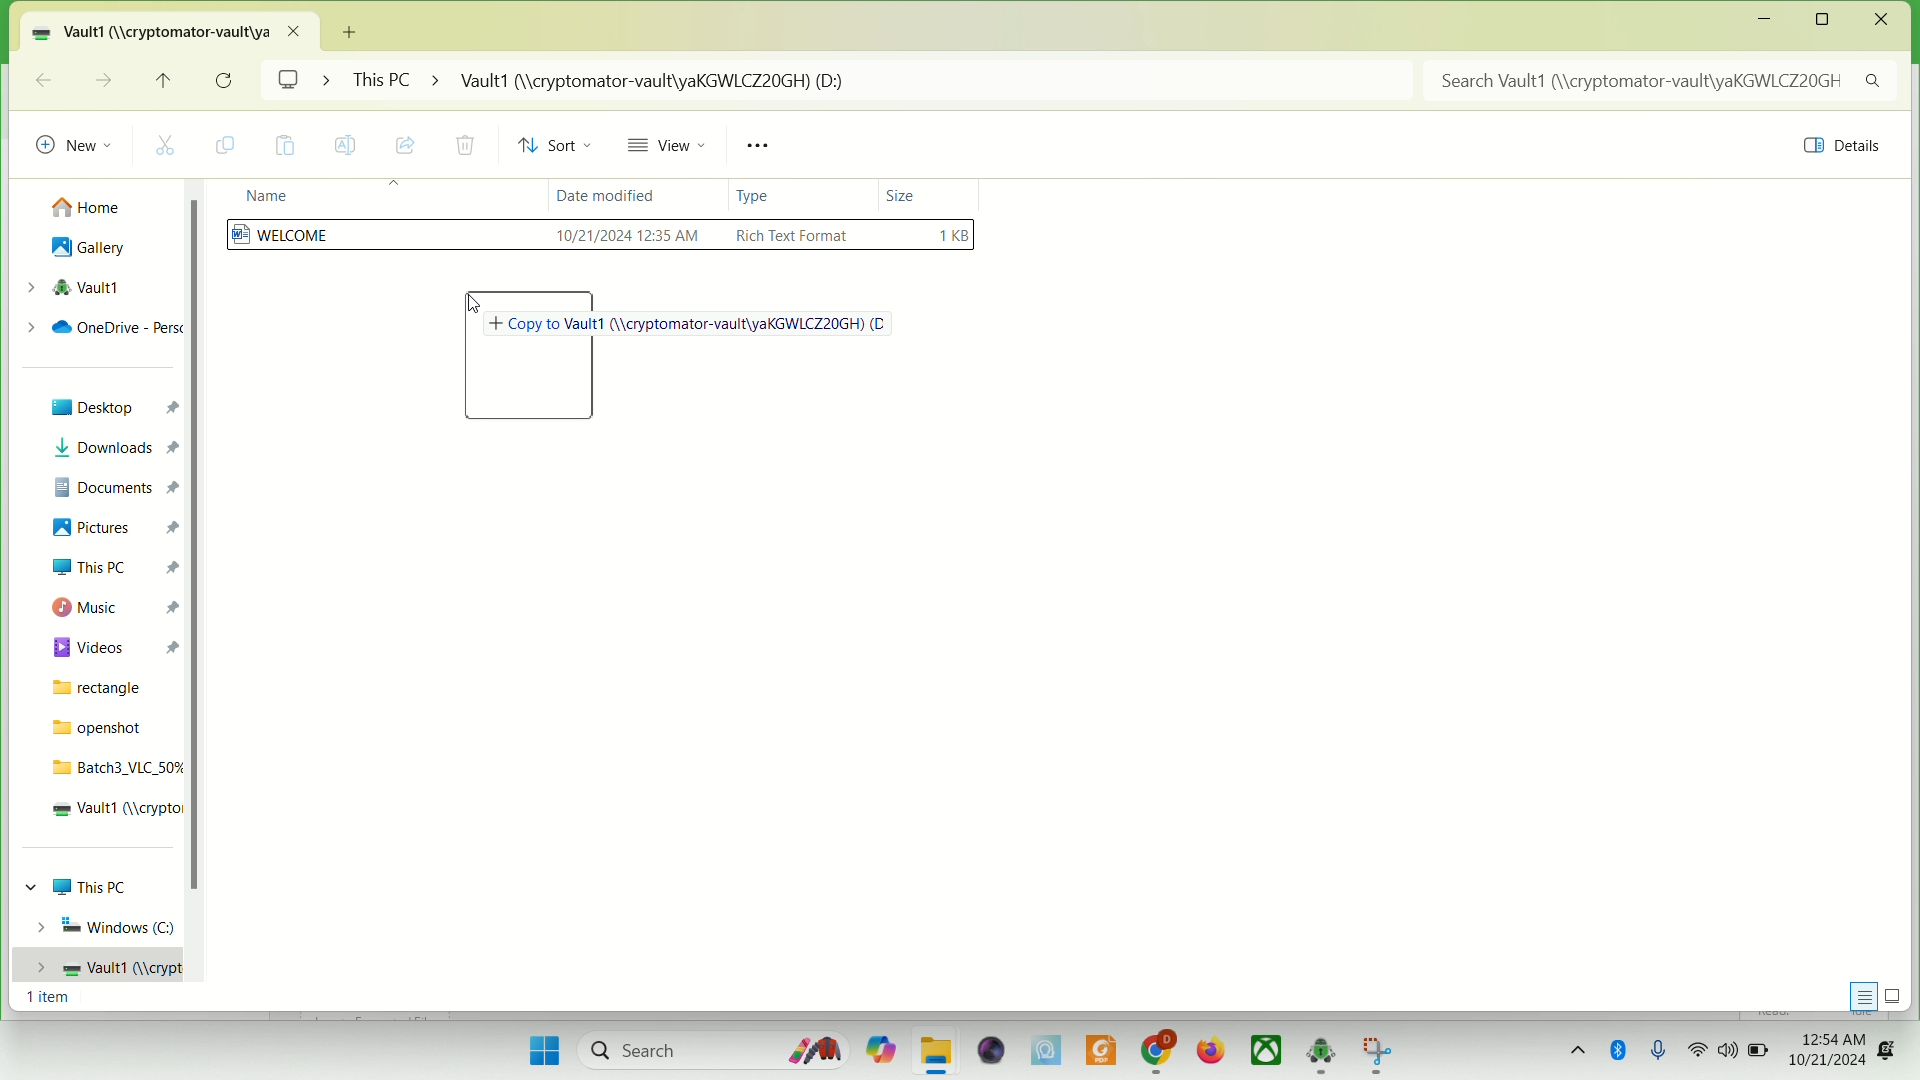  What do you see at coordinates (111, 811) in the screenshot?
I see `vault1` at bounding box center [111, 811].